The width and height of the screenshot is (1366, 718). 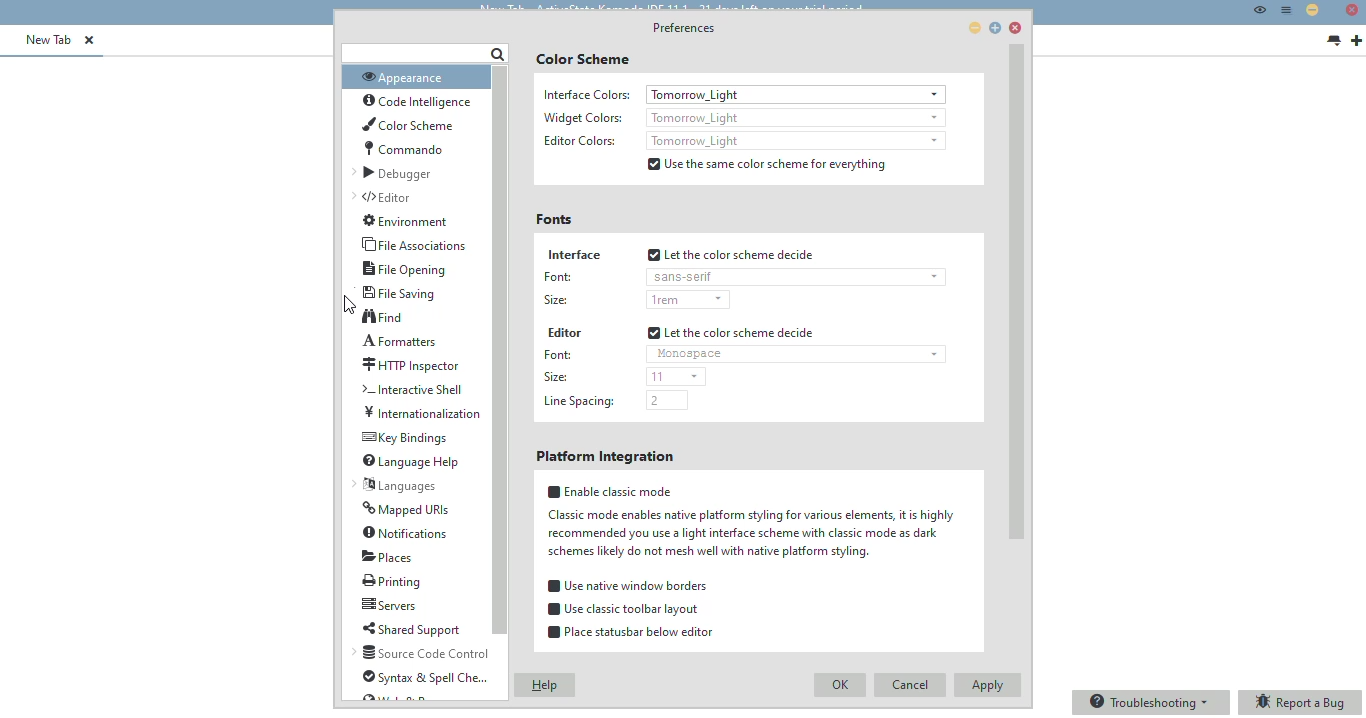 I want to click on editor, so click(x=563, y=332).